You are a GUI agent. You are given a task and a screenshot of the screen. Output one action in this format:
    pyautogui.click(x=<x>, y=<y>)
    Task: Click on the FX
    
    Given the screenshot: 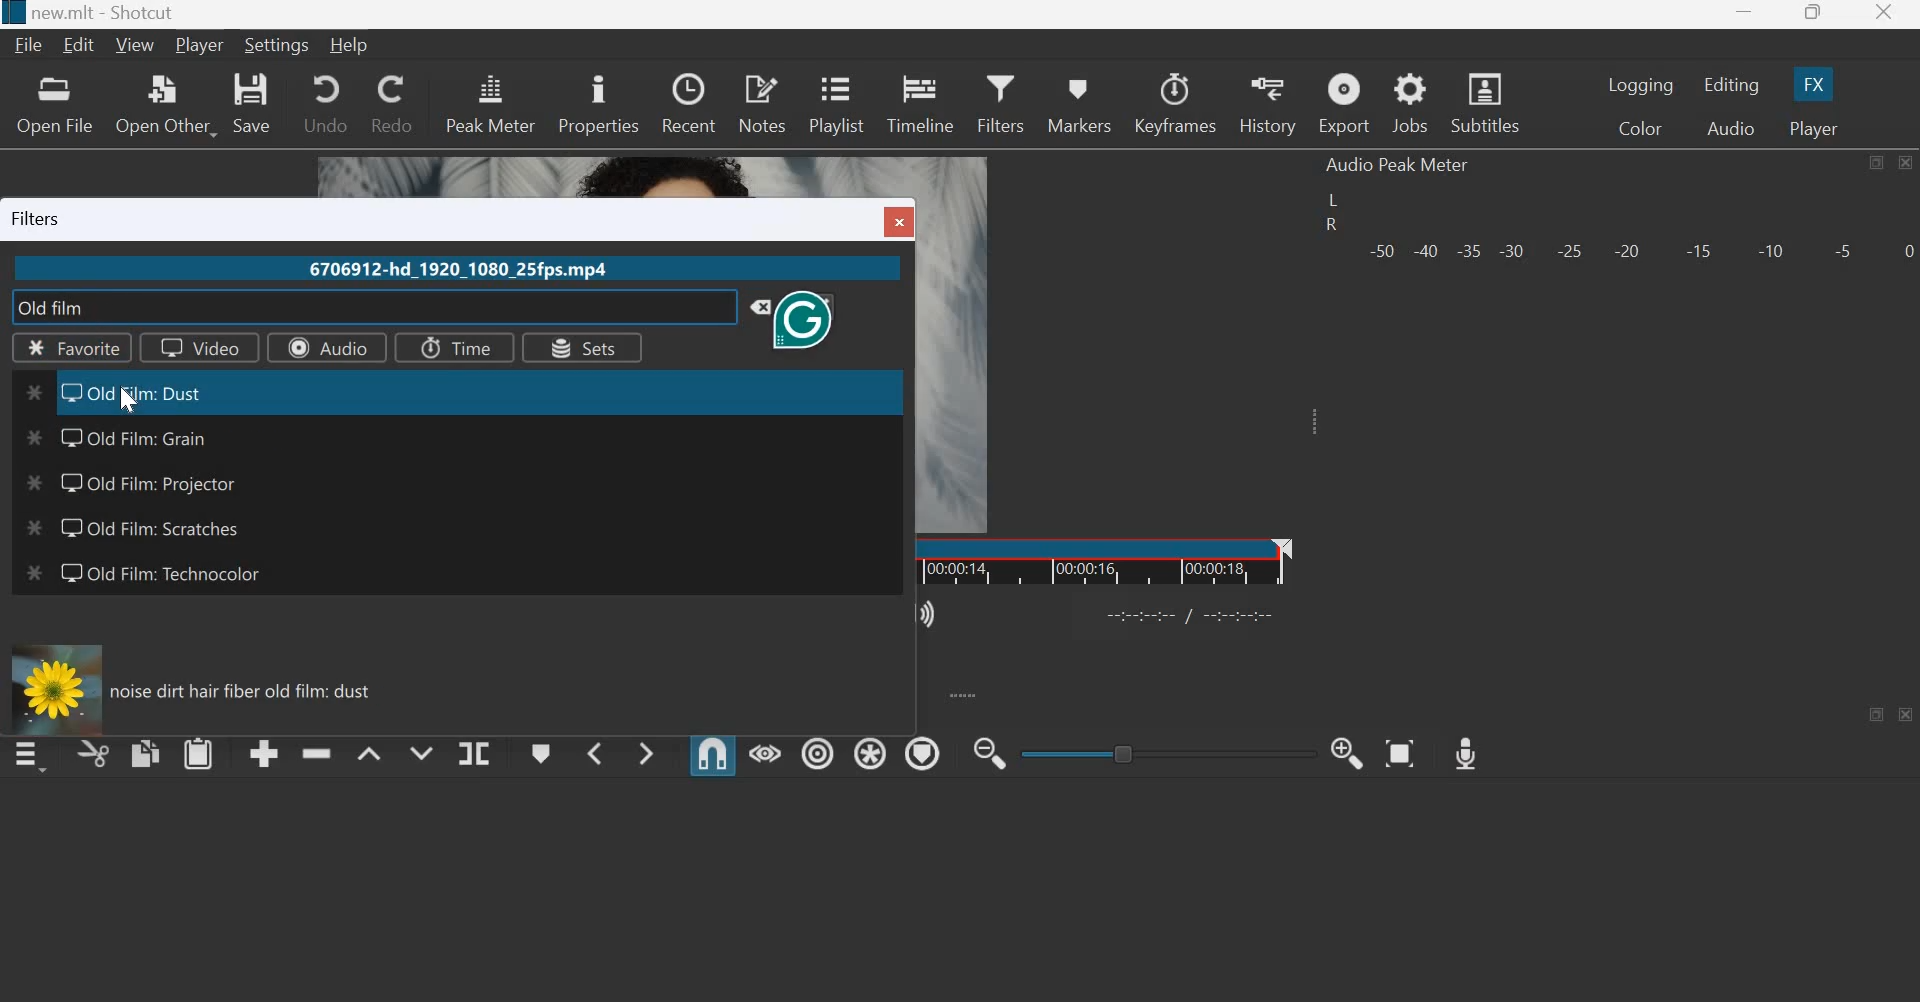 What is the action you would take?
    pyautogui.click(x=1811, y=84)
    